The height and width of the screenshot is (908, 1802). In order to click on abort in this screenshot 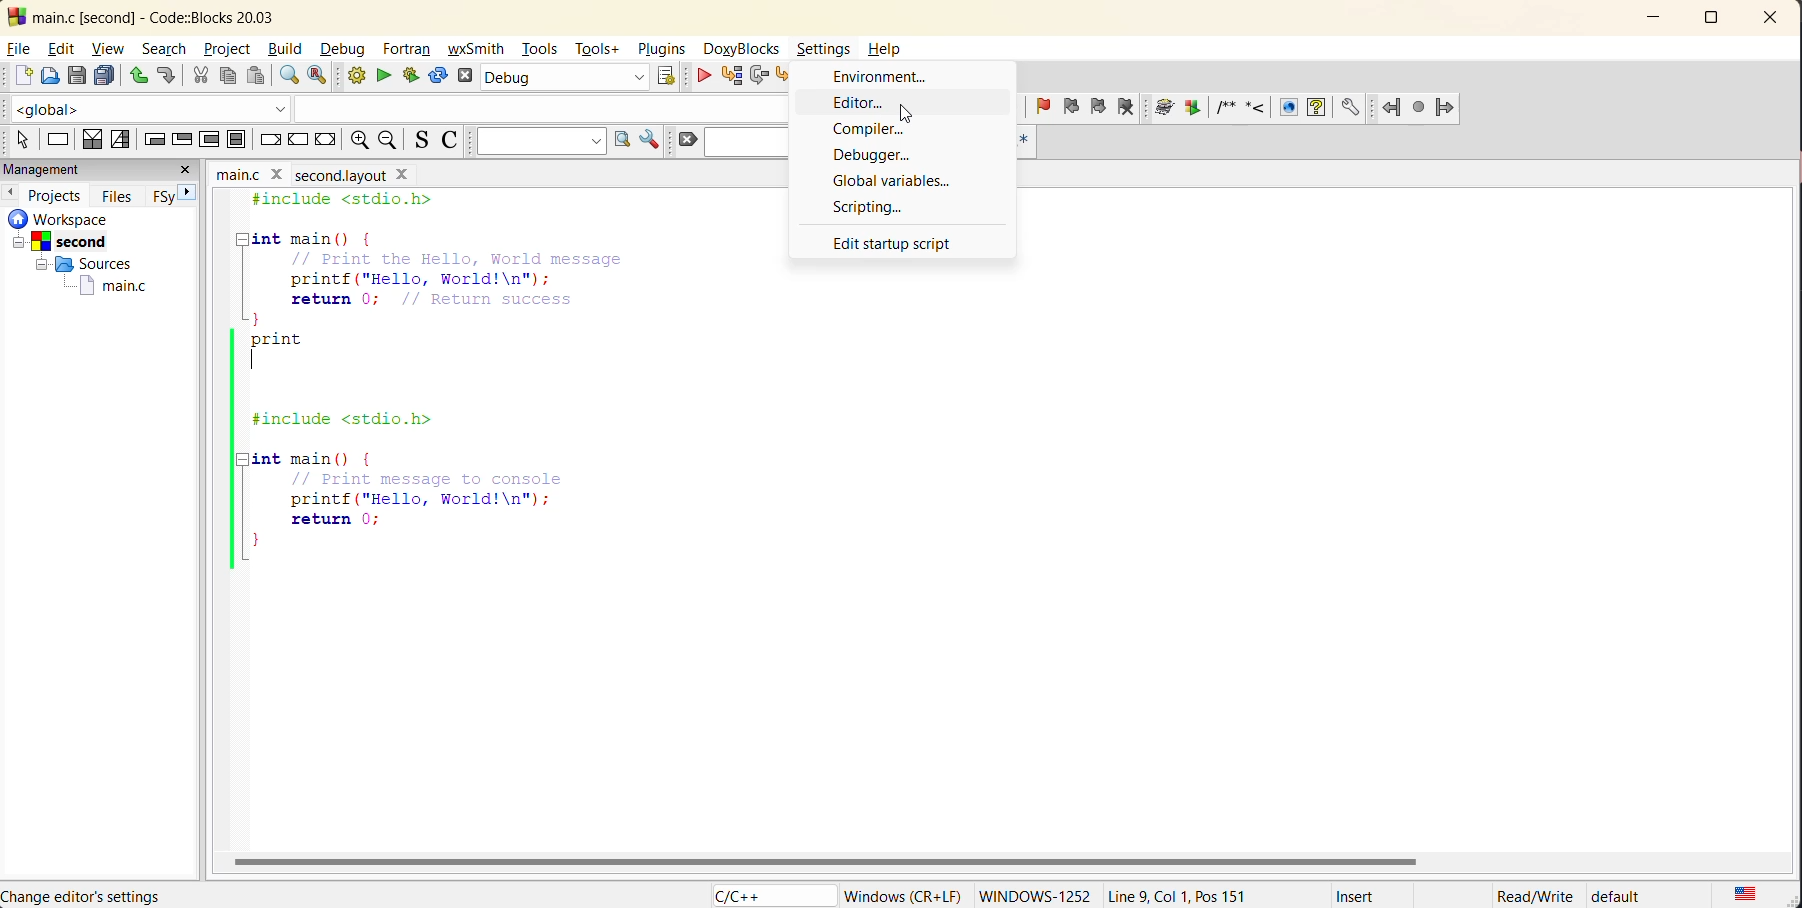, I will do `click(469, 77)`.